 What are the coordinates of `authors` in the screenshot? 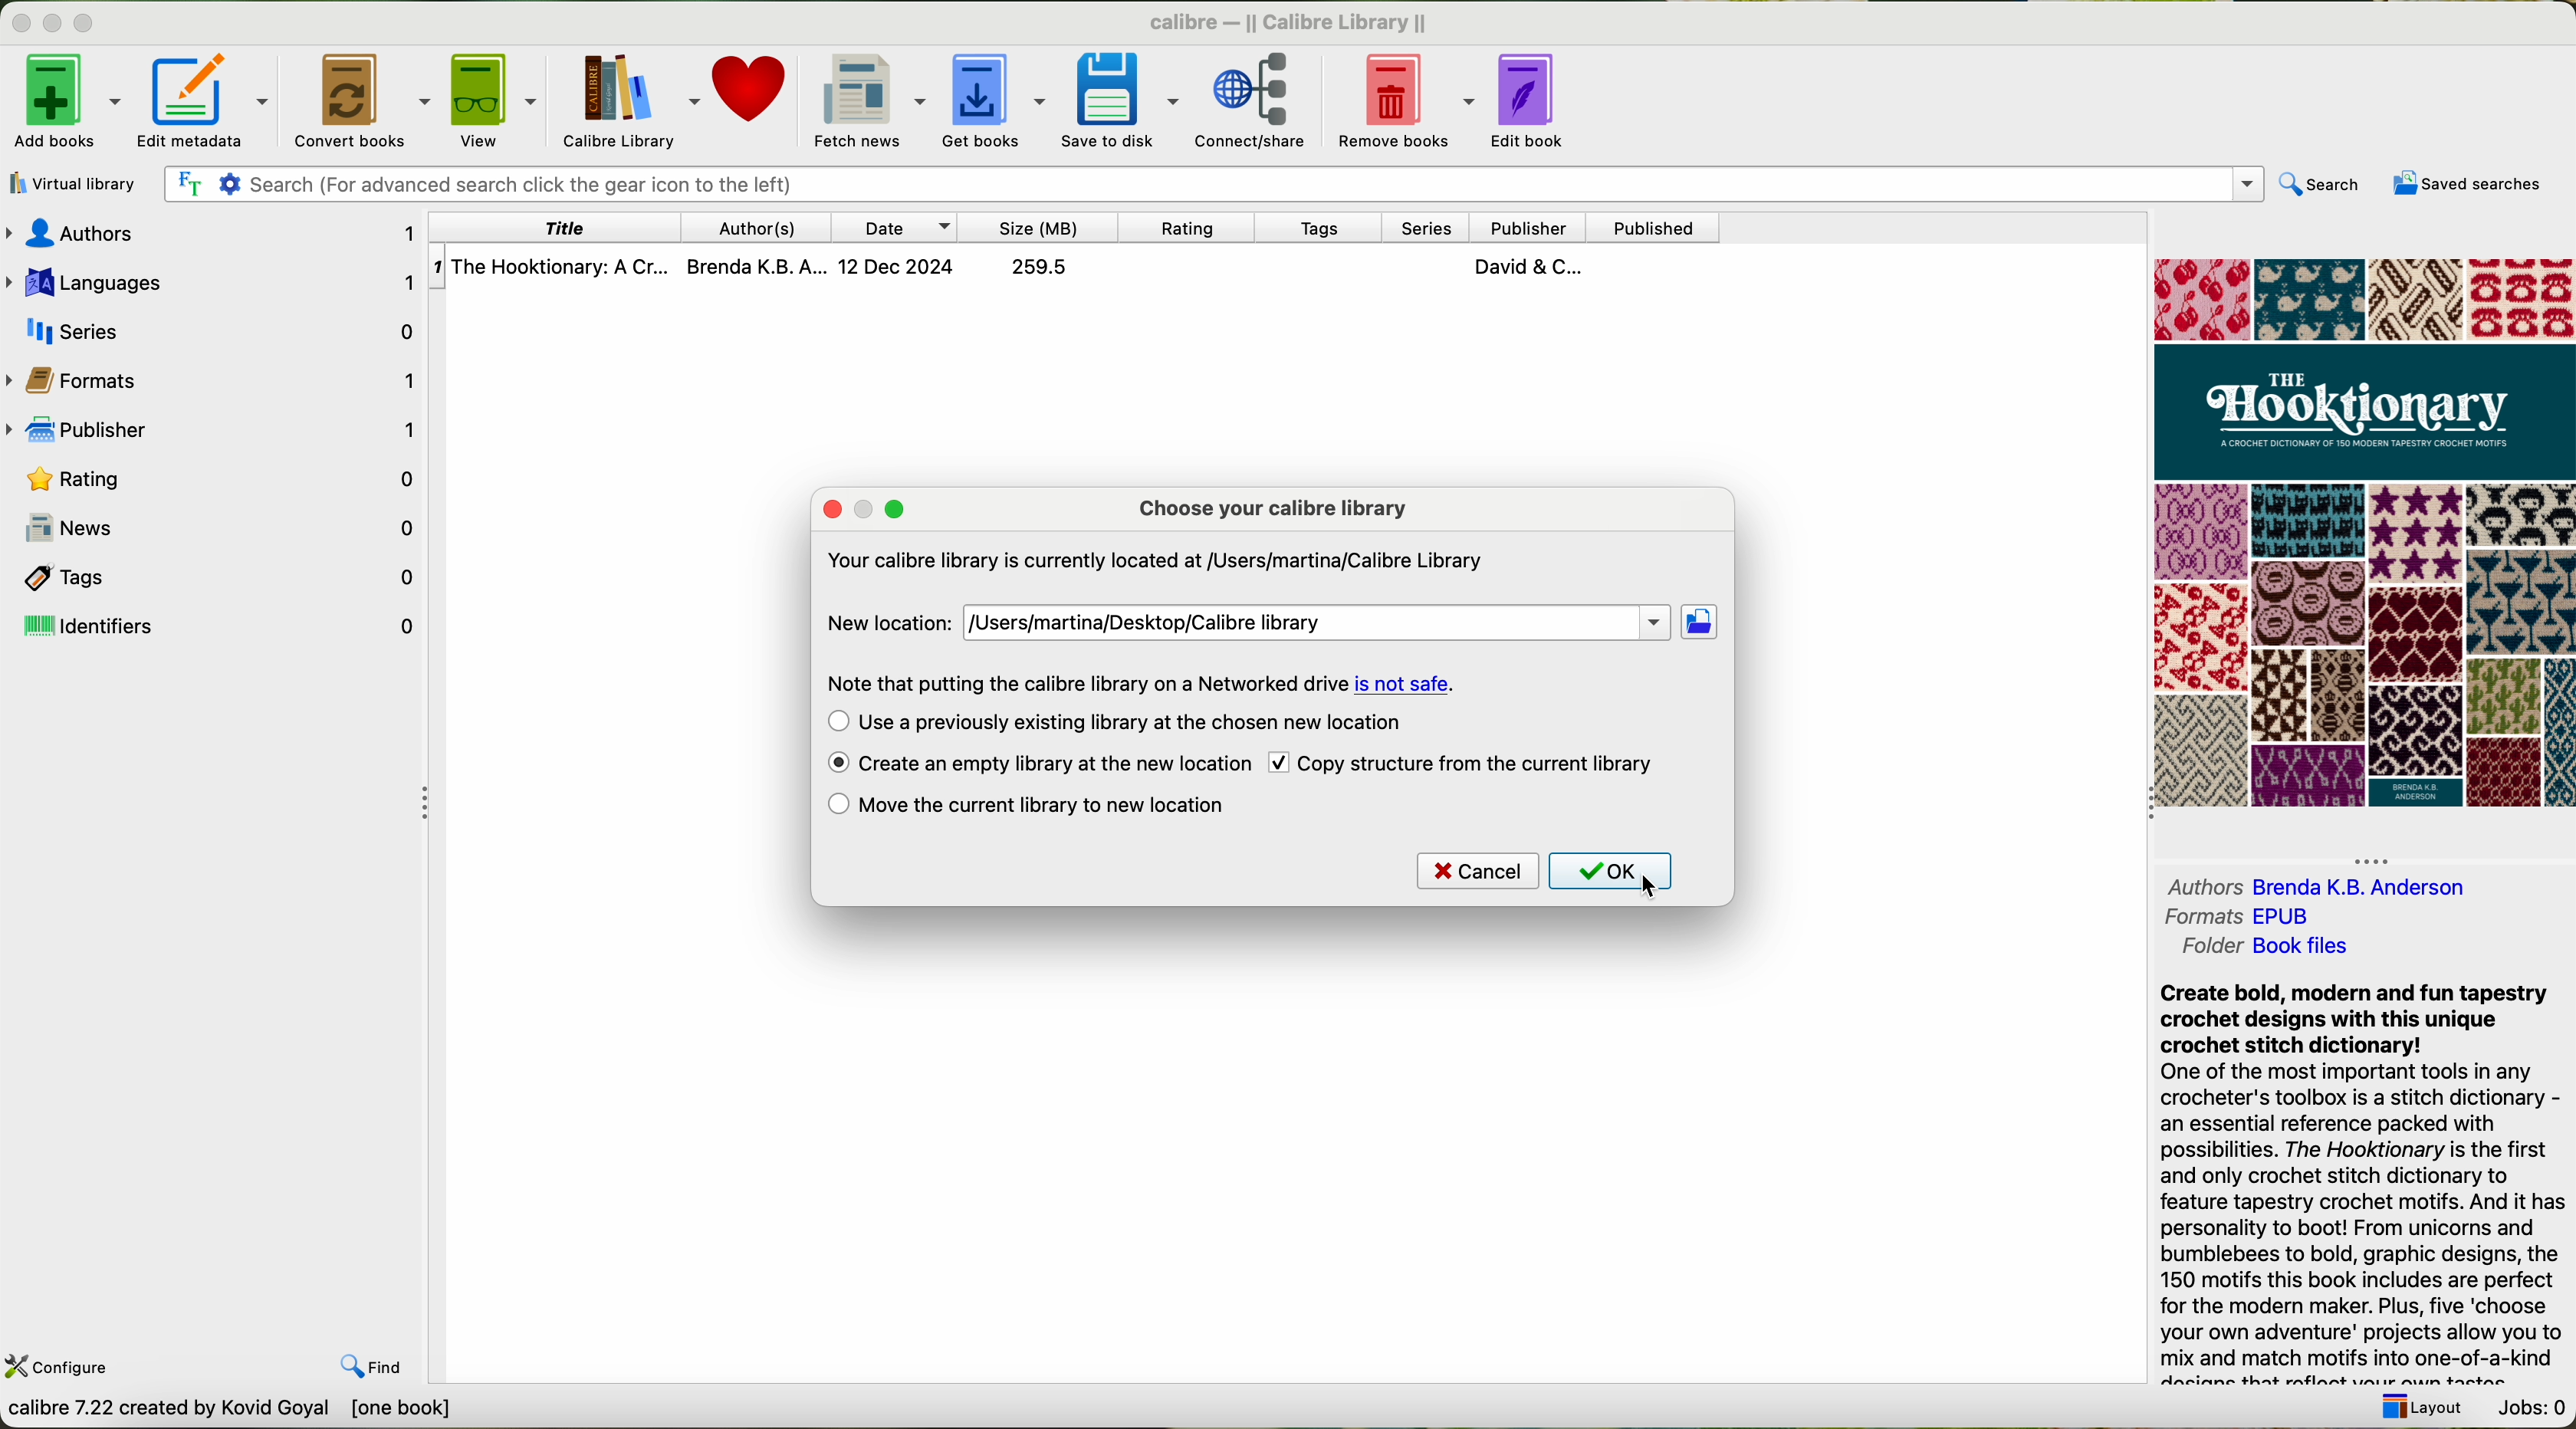 It's located at (765, 228).